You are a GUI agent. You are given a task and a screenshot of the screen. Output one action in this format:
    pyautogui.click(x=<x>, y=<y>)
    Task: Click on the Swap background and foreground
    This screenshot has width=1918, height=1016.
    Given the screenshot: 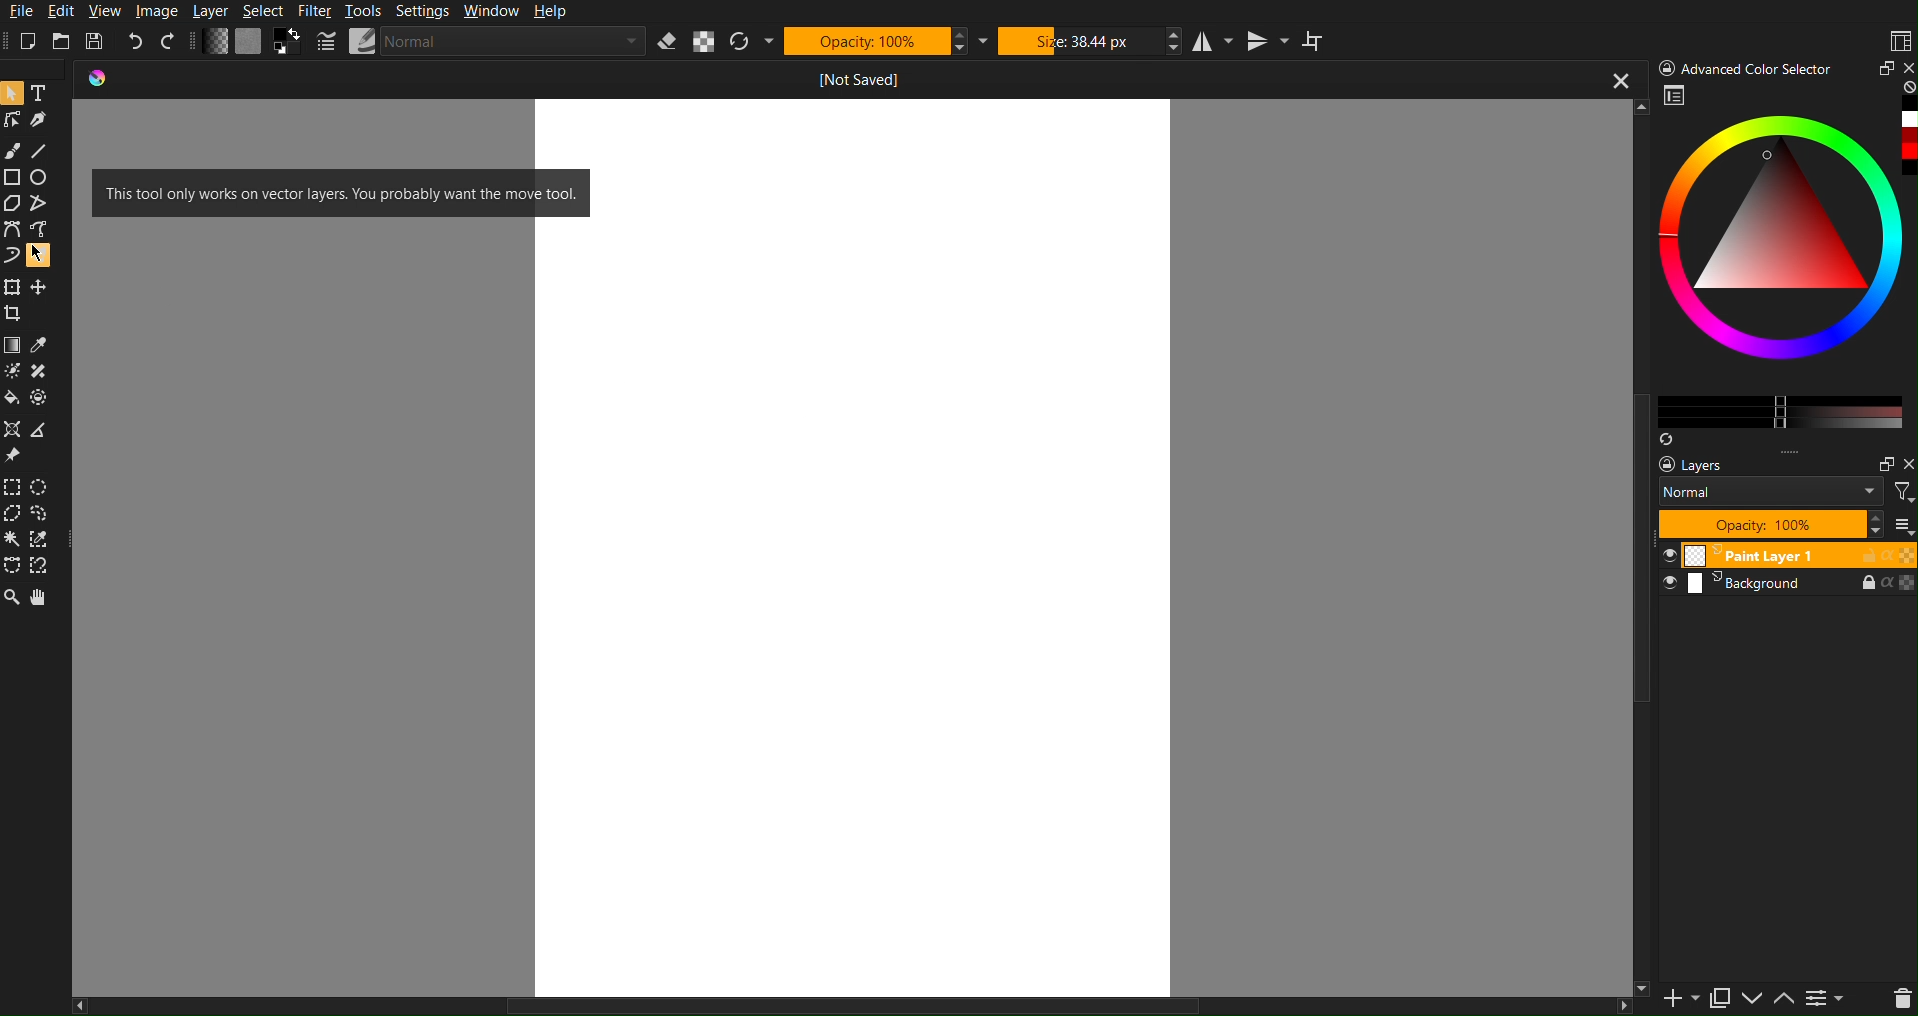 What is the action you would take?
    pyautogui.click(x=290, y=41)
    